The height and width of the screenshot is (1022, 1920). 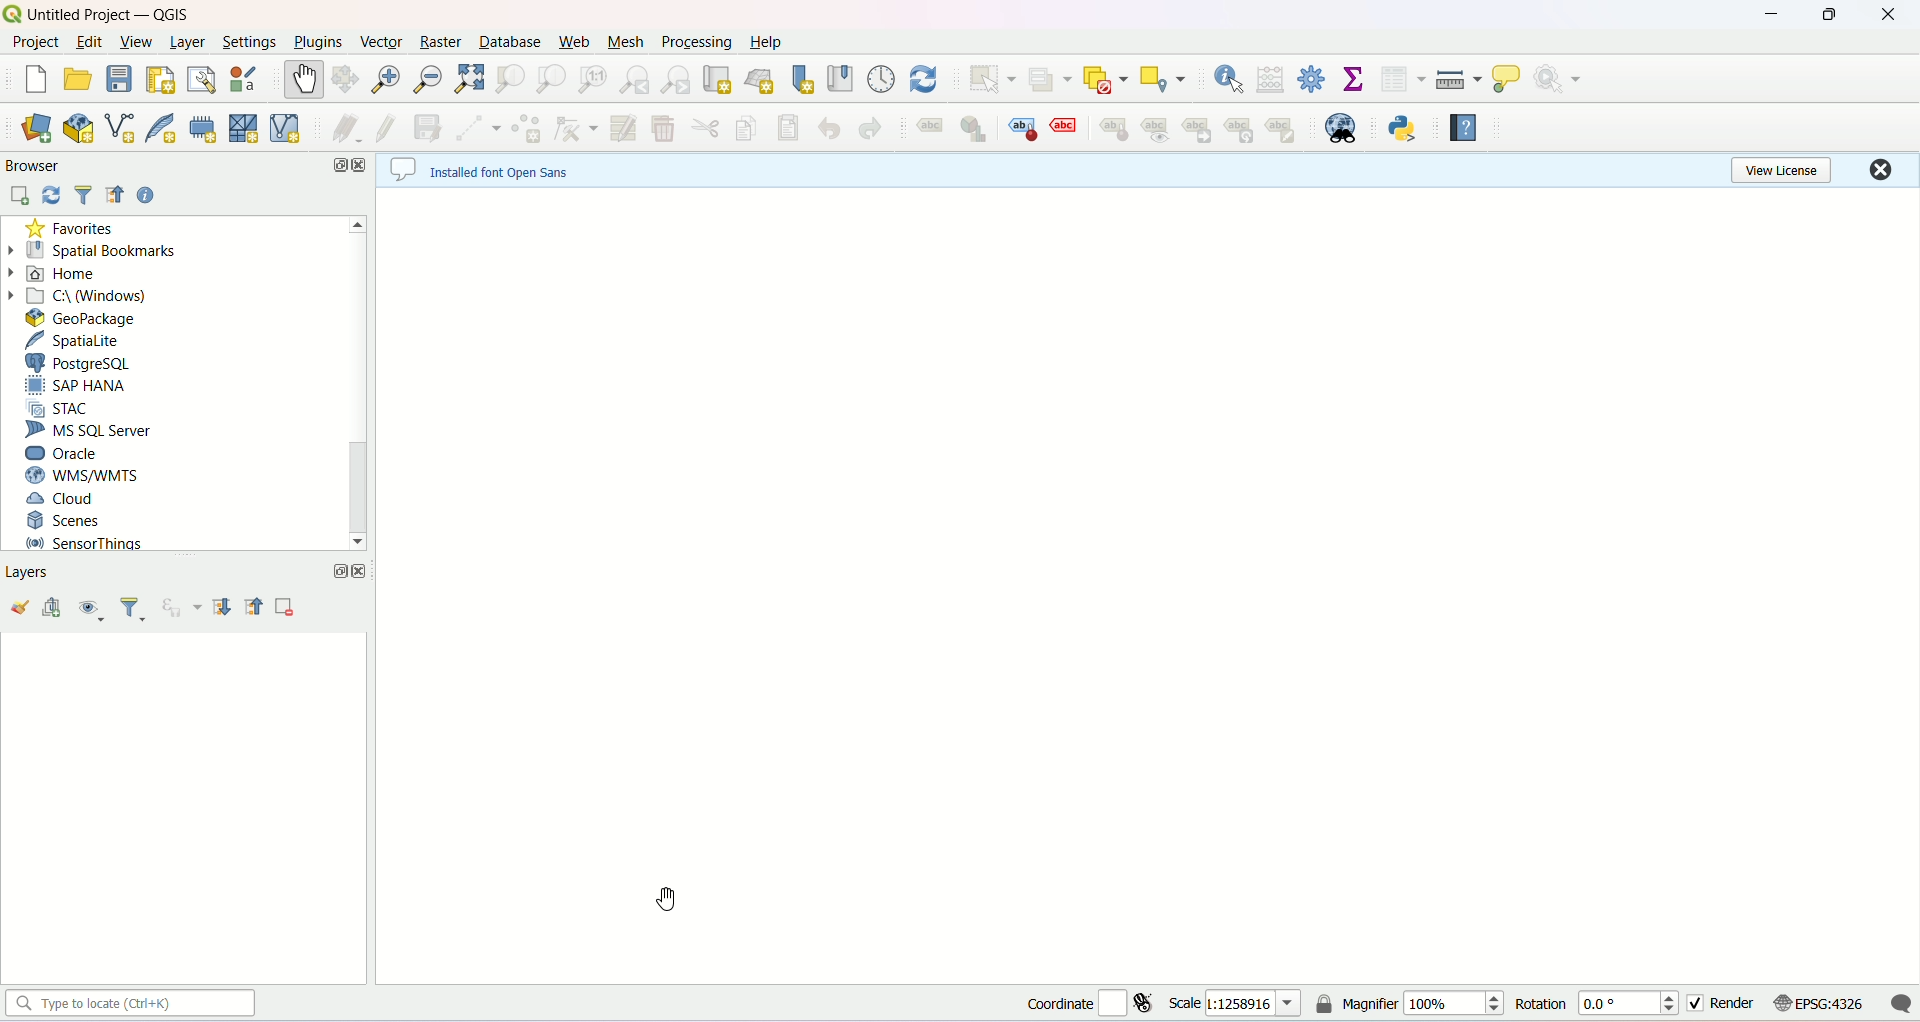 I want to click on modify atrributes, so click(x=621, y=129).